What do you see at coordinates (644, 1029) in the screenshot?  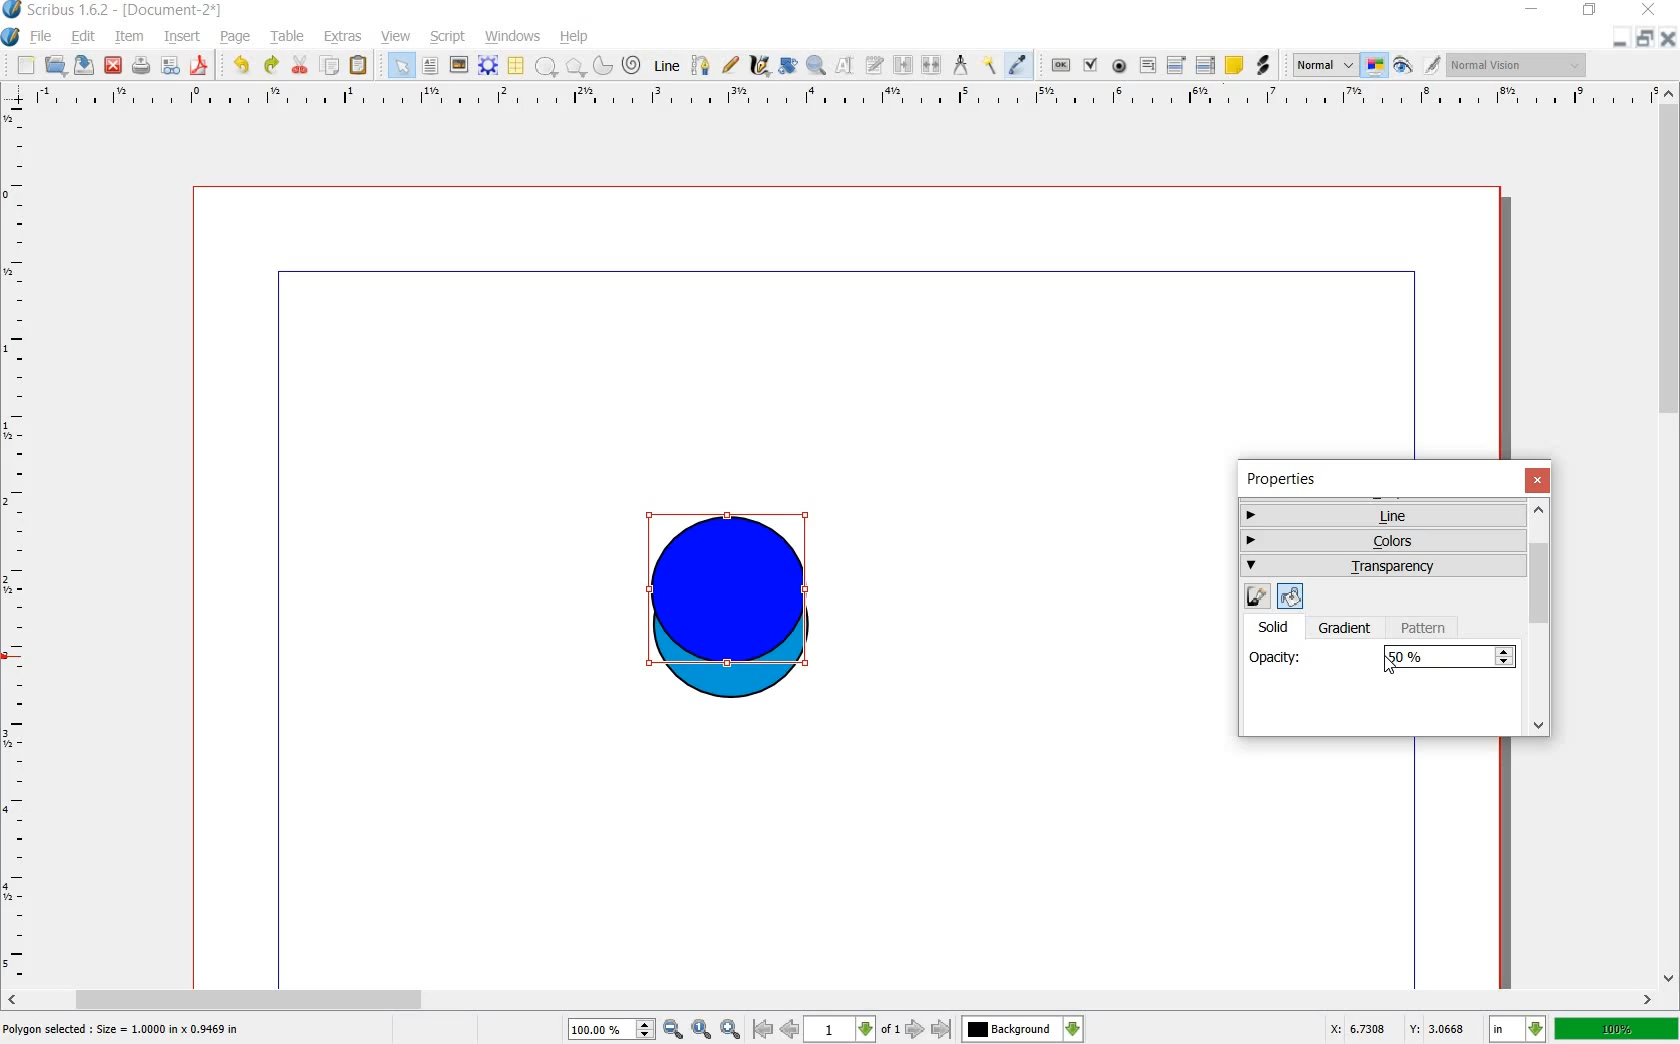 I see `increase or decrease zoom` at bounding box center [644, 1029].